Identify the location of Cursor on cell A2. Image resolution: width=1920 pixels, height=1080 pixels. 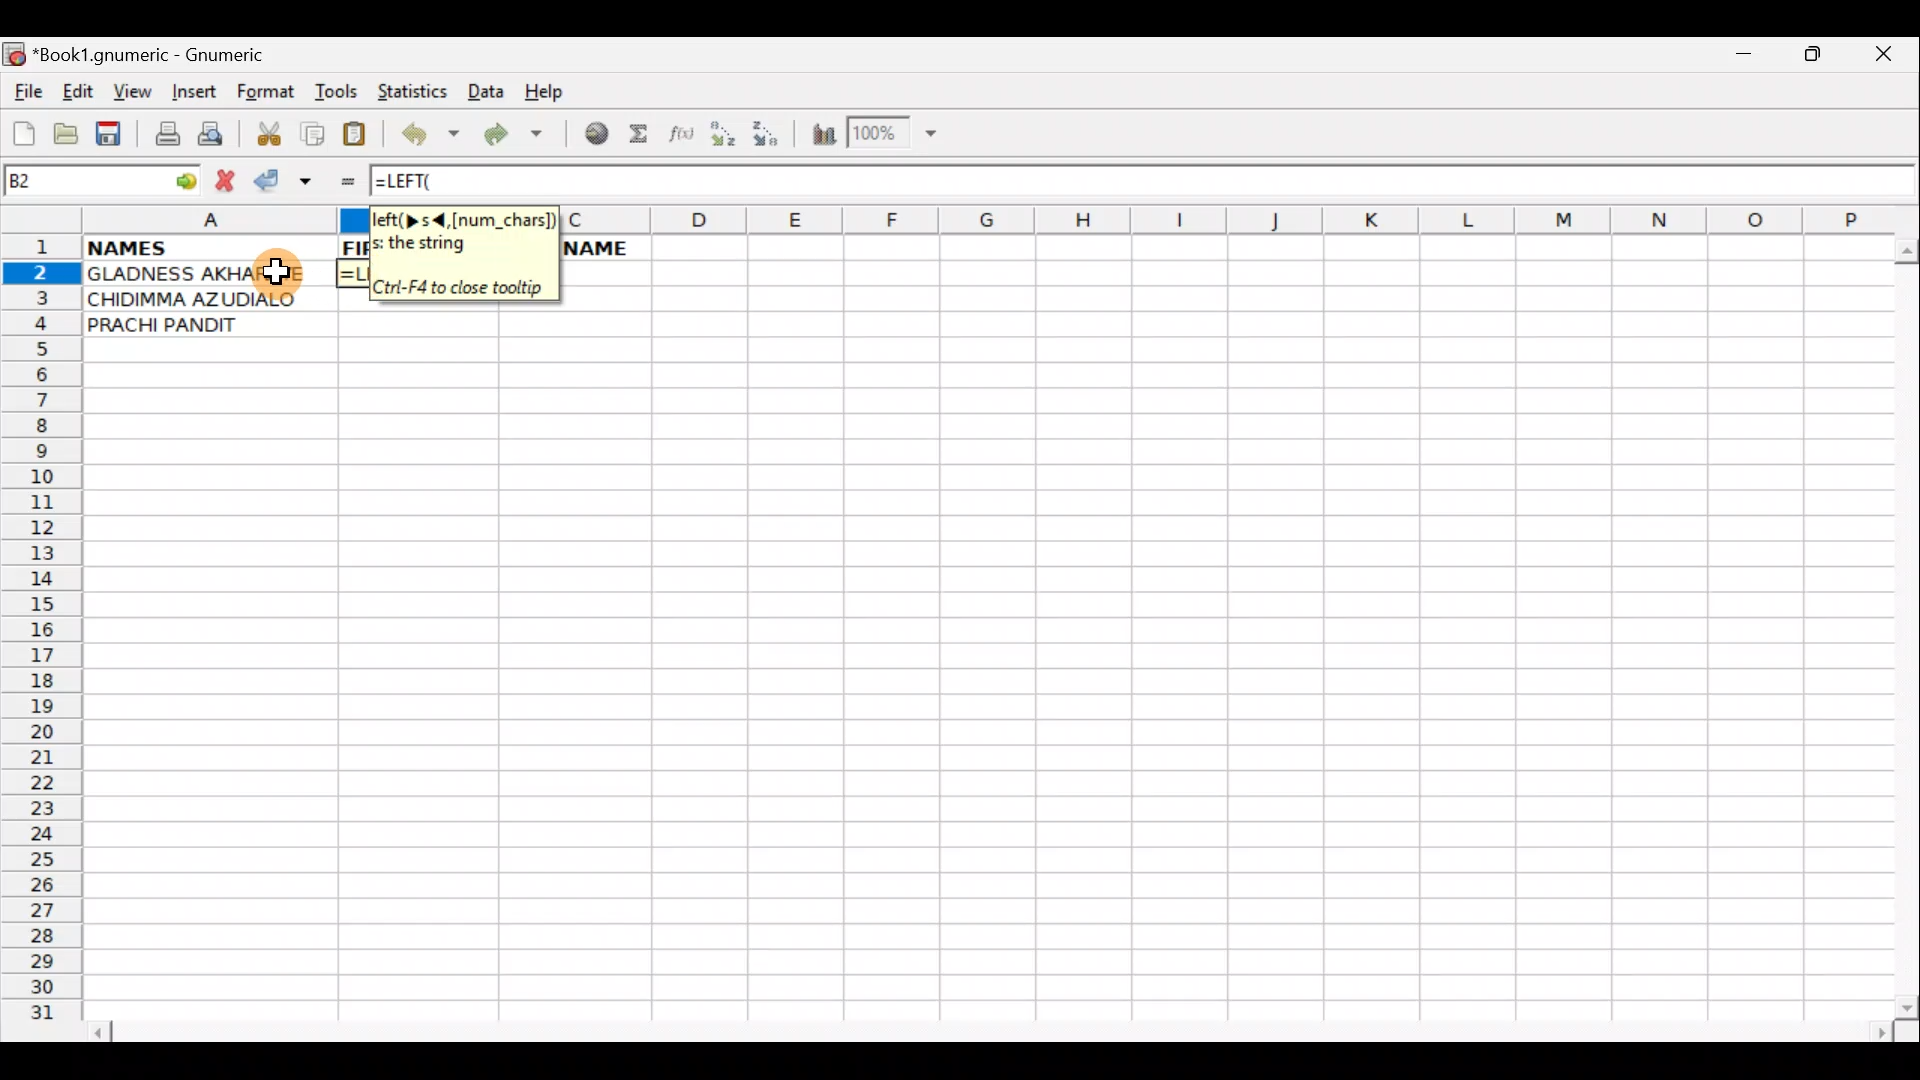
(278, 270).